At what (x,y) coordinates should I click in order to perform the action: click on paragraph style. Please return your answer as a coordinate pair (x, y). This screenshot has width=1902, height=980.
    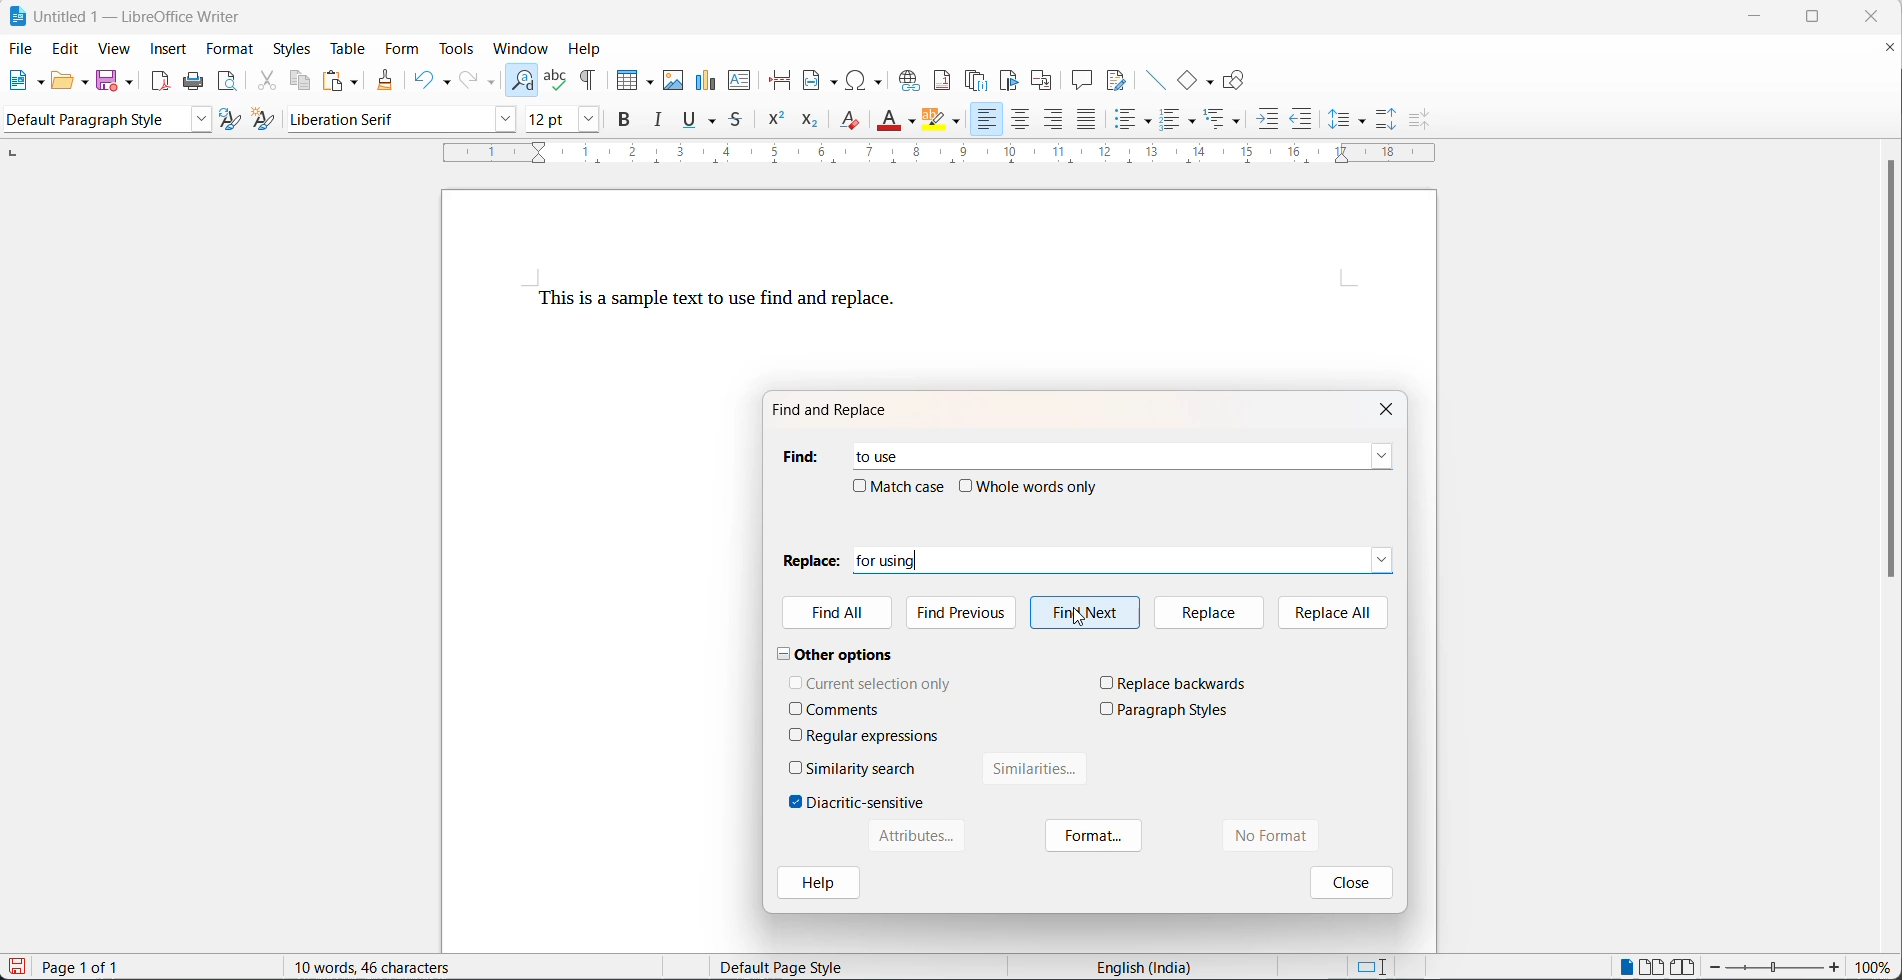
    Looking at the image, I should click on (91, 120).